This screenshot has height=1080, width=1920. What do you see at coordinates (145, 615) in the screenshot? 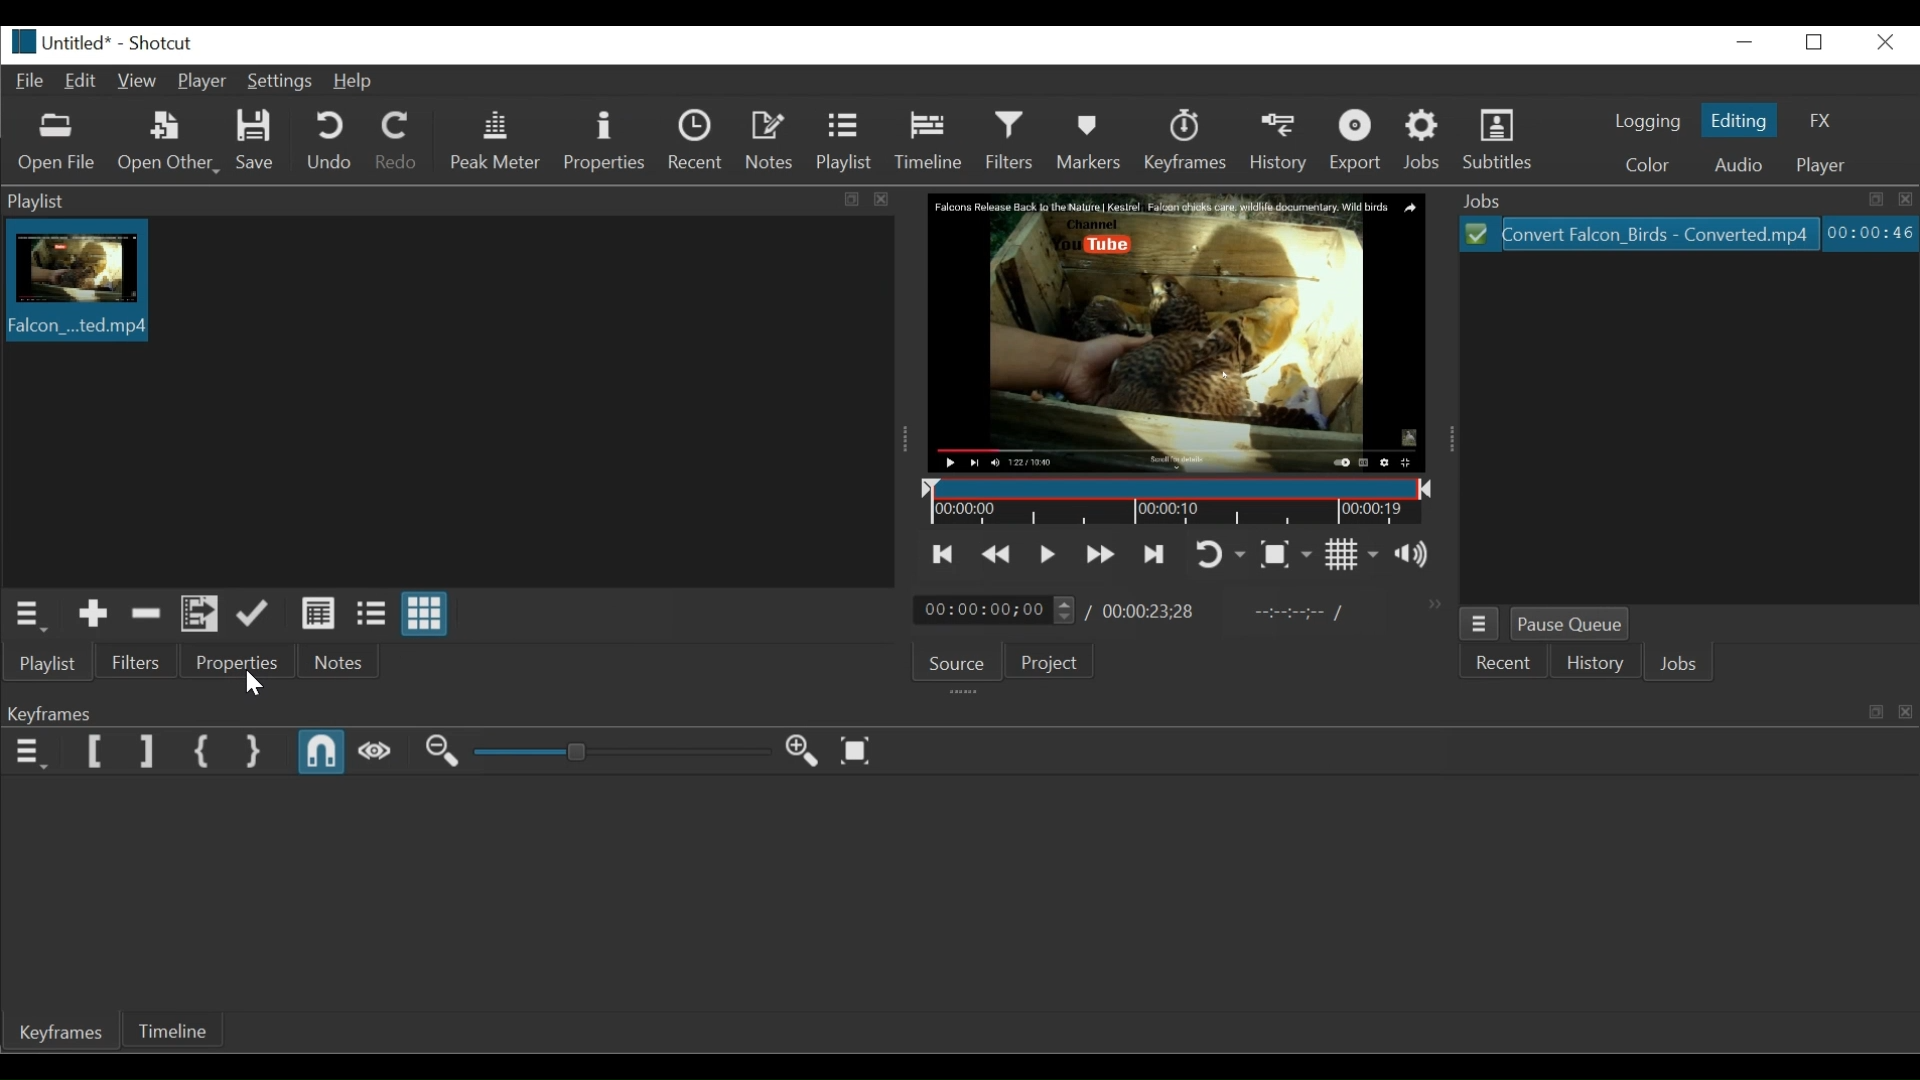
I see `Remove cut` at bounding box center [145, 615].